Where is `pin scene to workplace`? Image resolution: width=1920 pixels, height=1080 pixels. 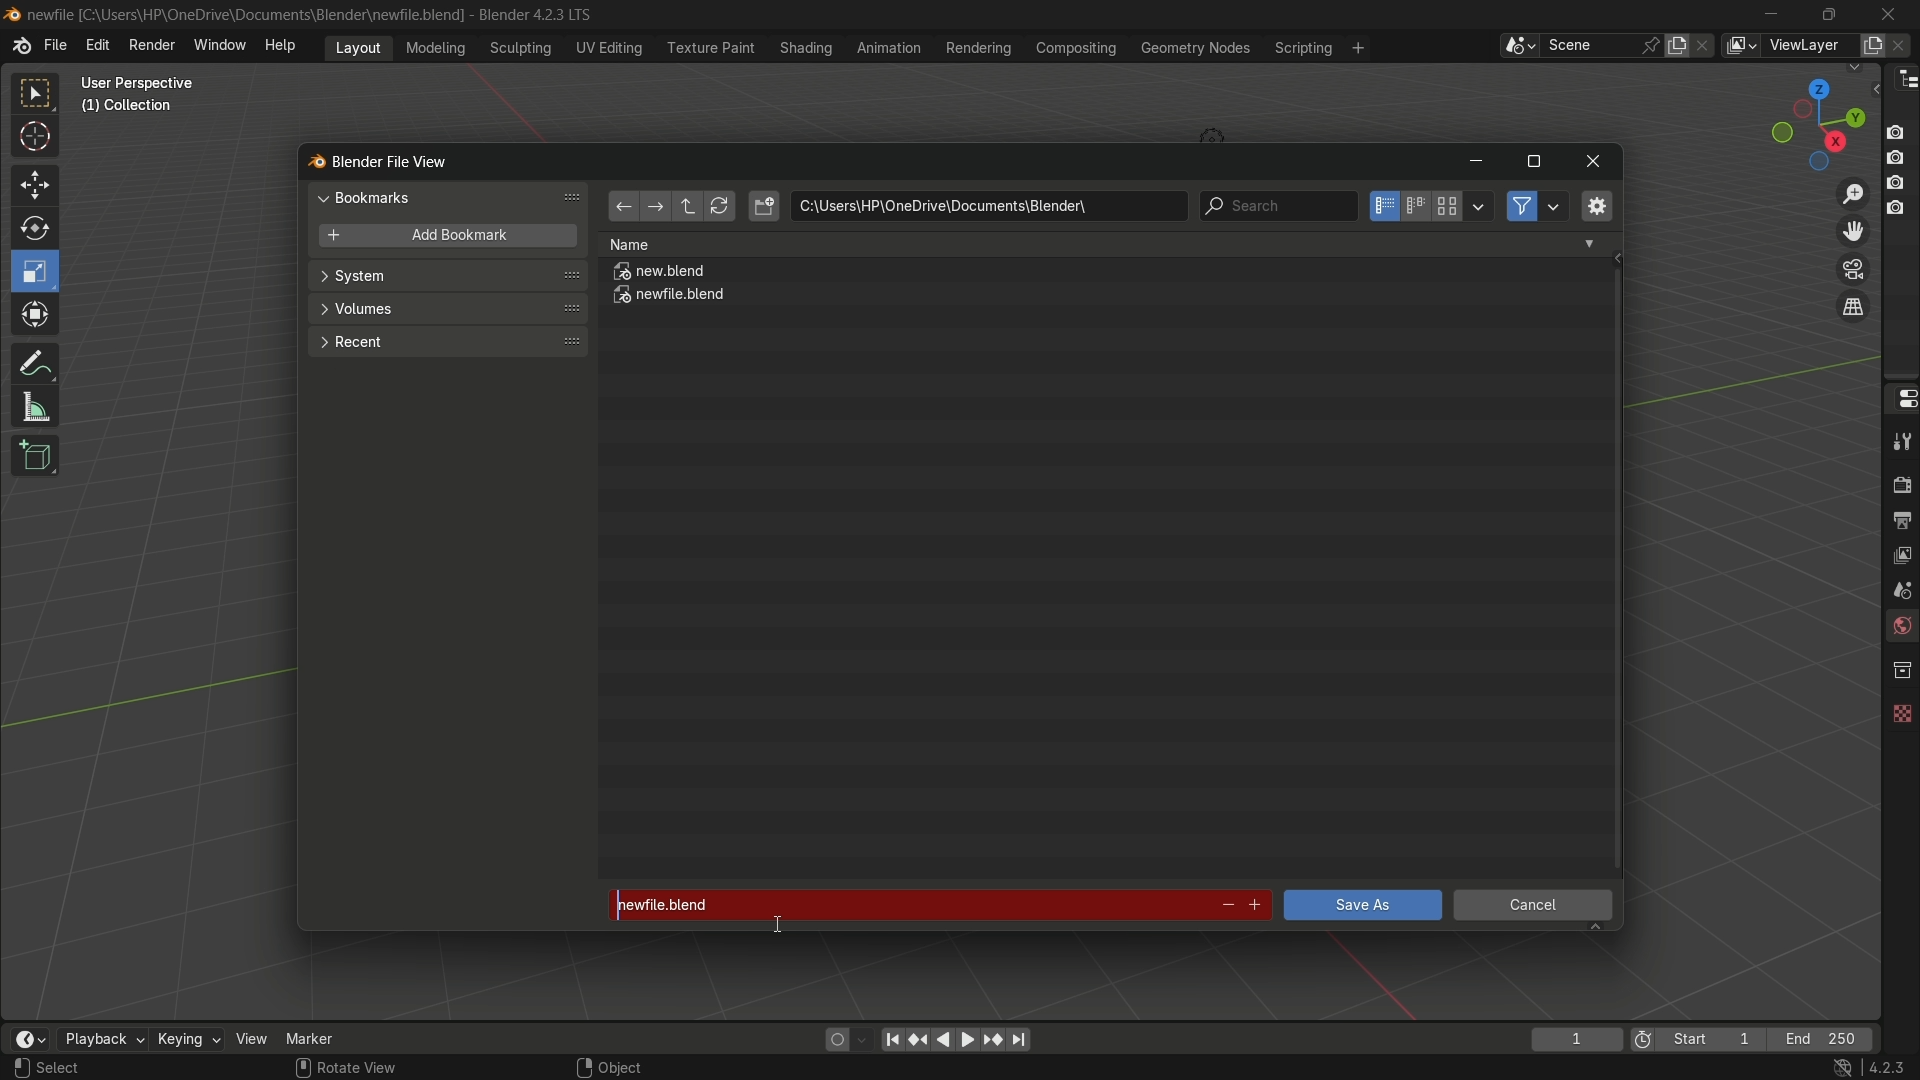 pin scene to workplace is located at coordinates (1653, 45).